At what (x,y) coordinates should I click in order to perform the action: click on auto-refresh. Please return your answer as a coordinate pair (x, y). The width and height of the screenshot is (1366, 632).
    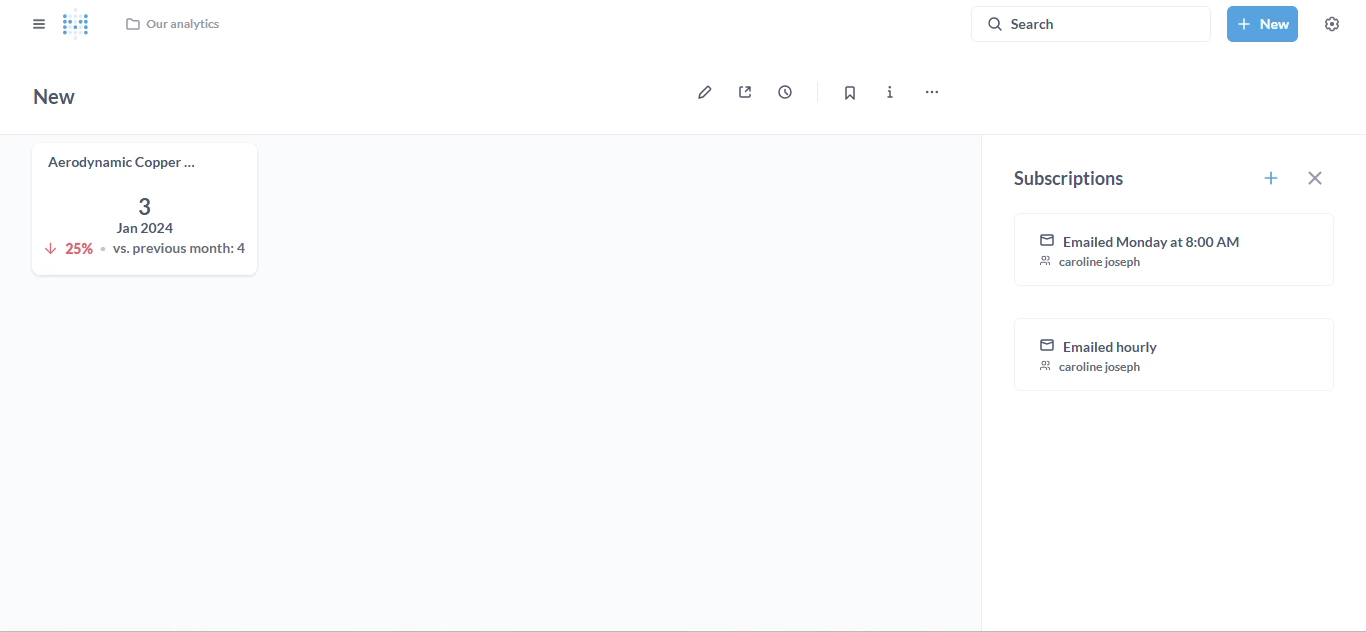
    Looking at the image, I should click on (785, 91).